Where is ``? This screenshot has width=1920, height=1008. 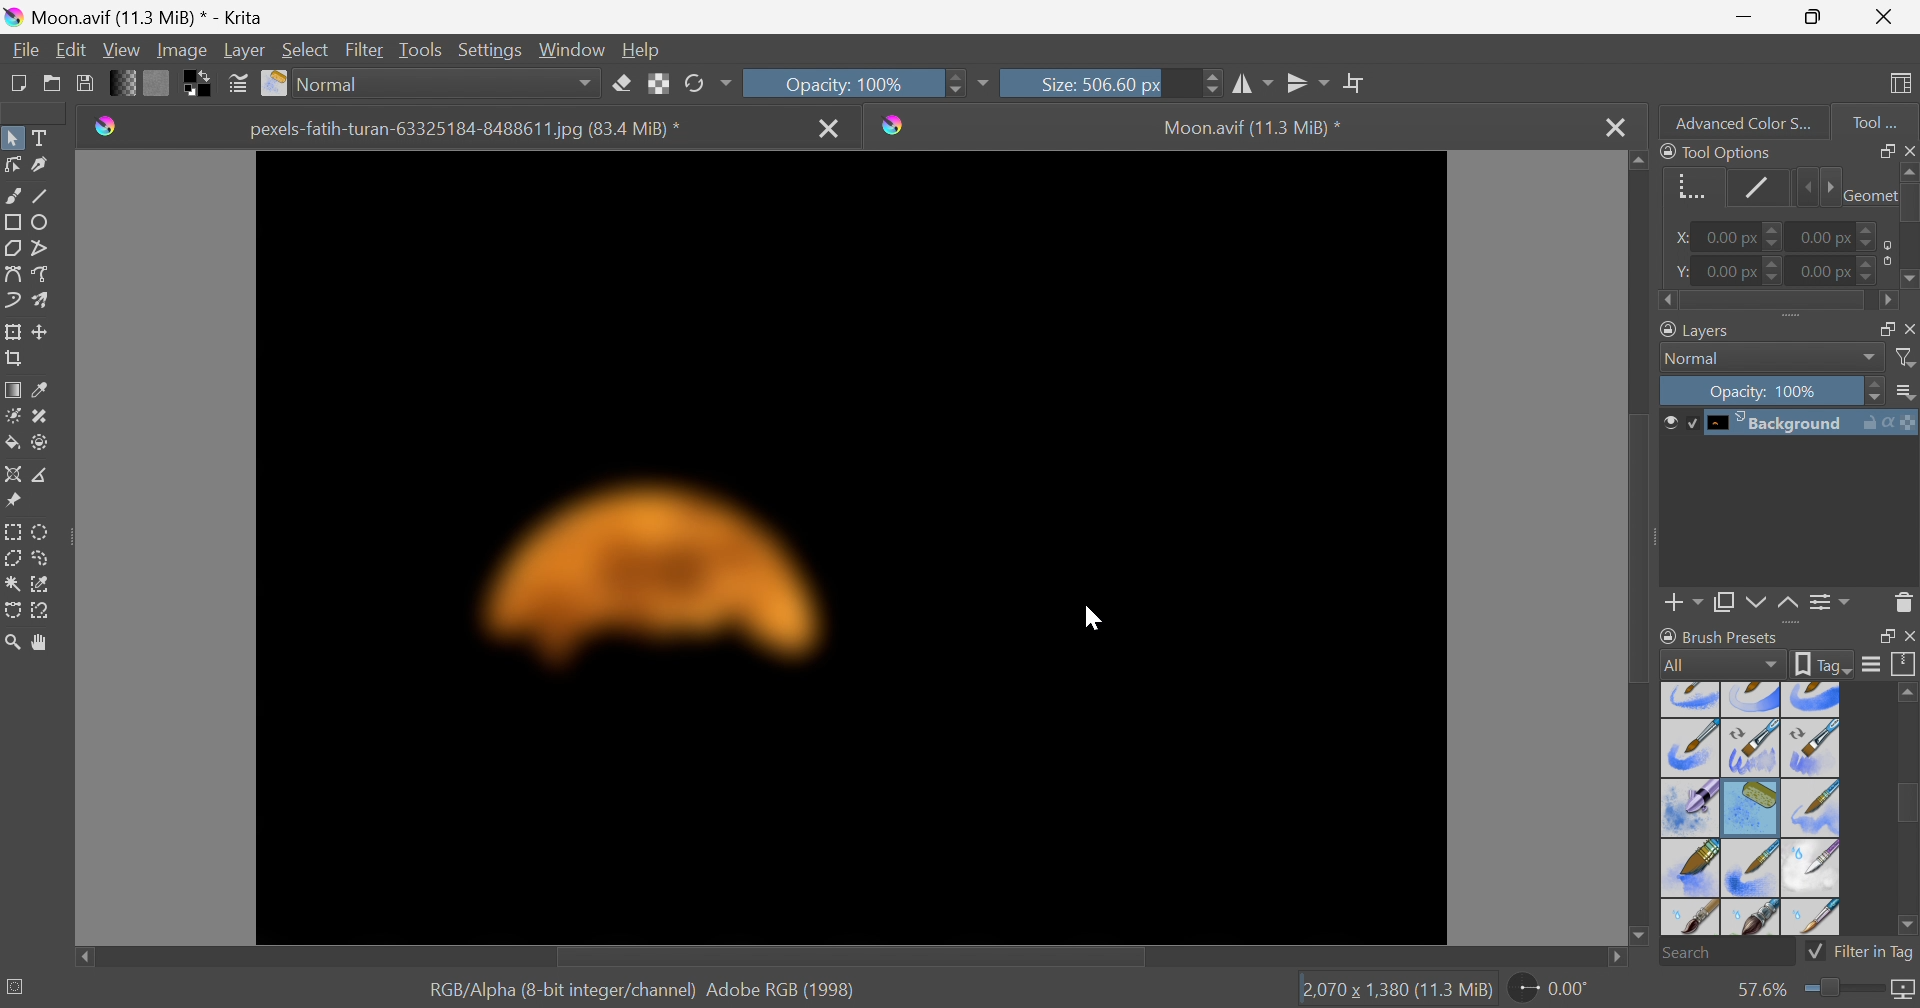
 is located at coordinates (16, 82).